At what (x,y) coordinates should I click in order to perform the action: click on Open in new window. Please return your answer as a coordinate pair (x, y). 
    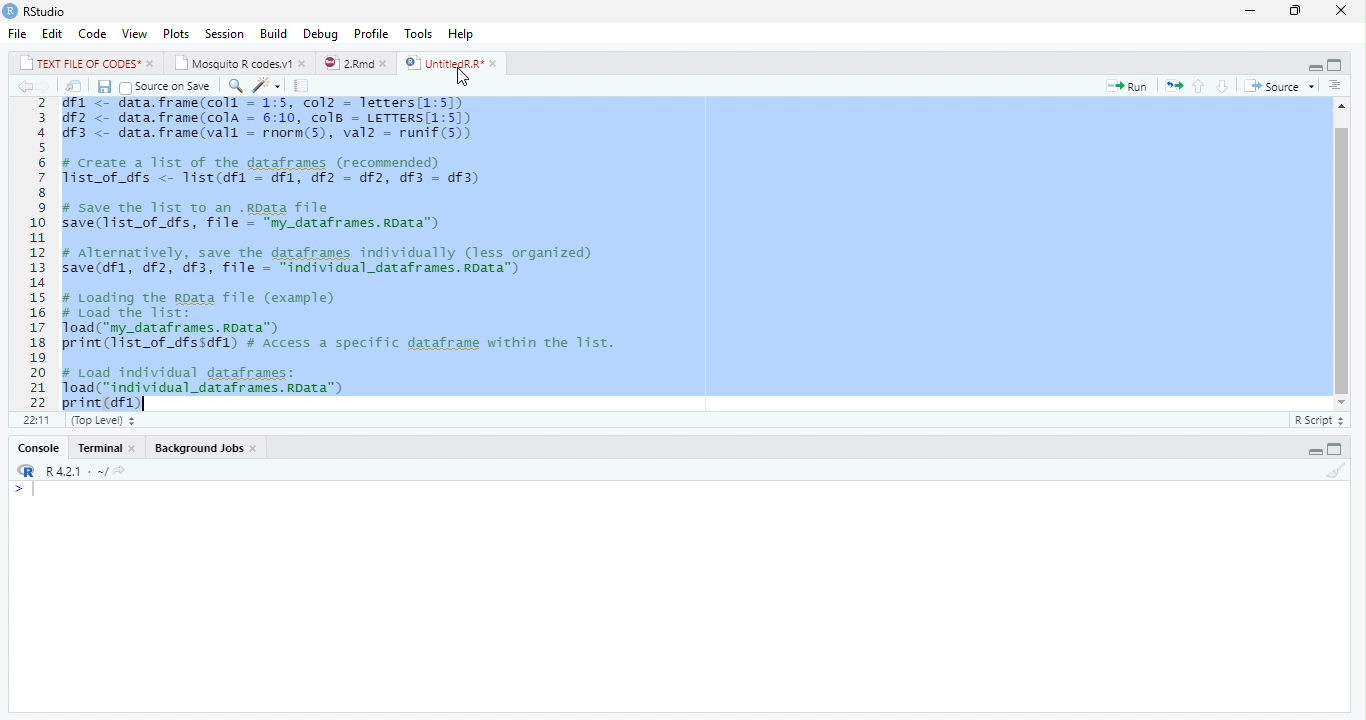
    Looking at the image, I should click on (74, 87).